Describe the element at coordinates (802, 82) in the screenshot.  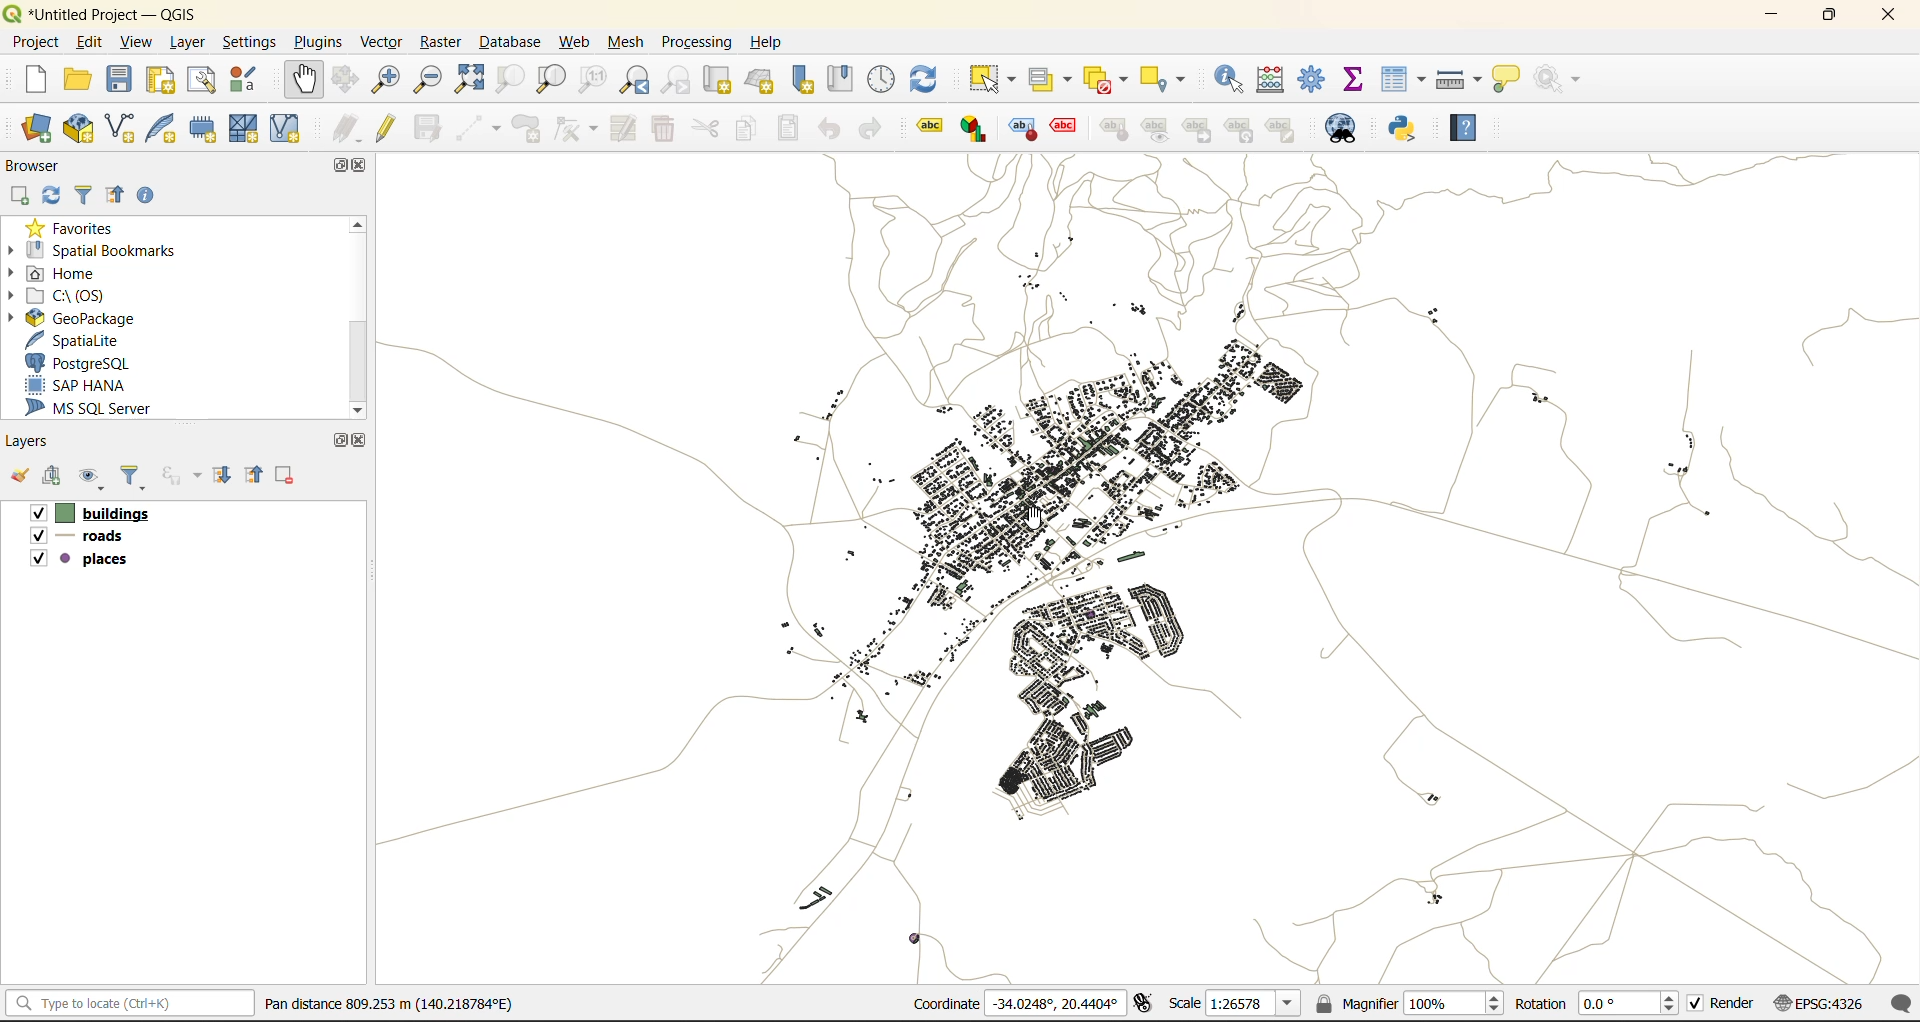
I see `new spatial bookmark` at that location.